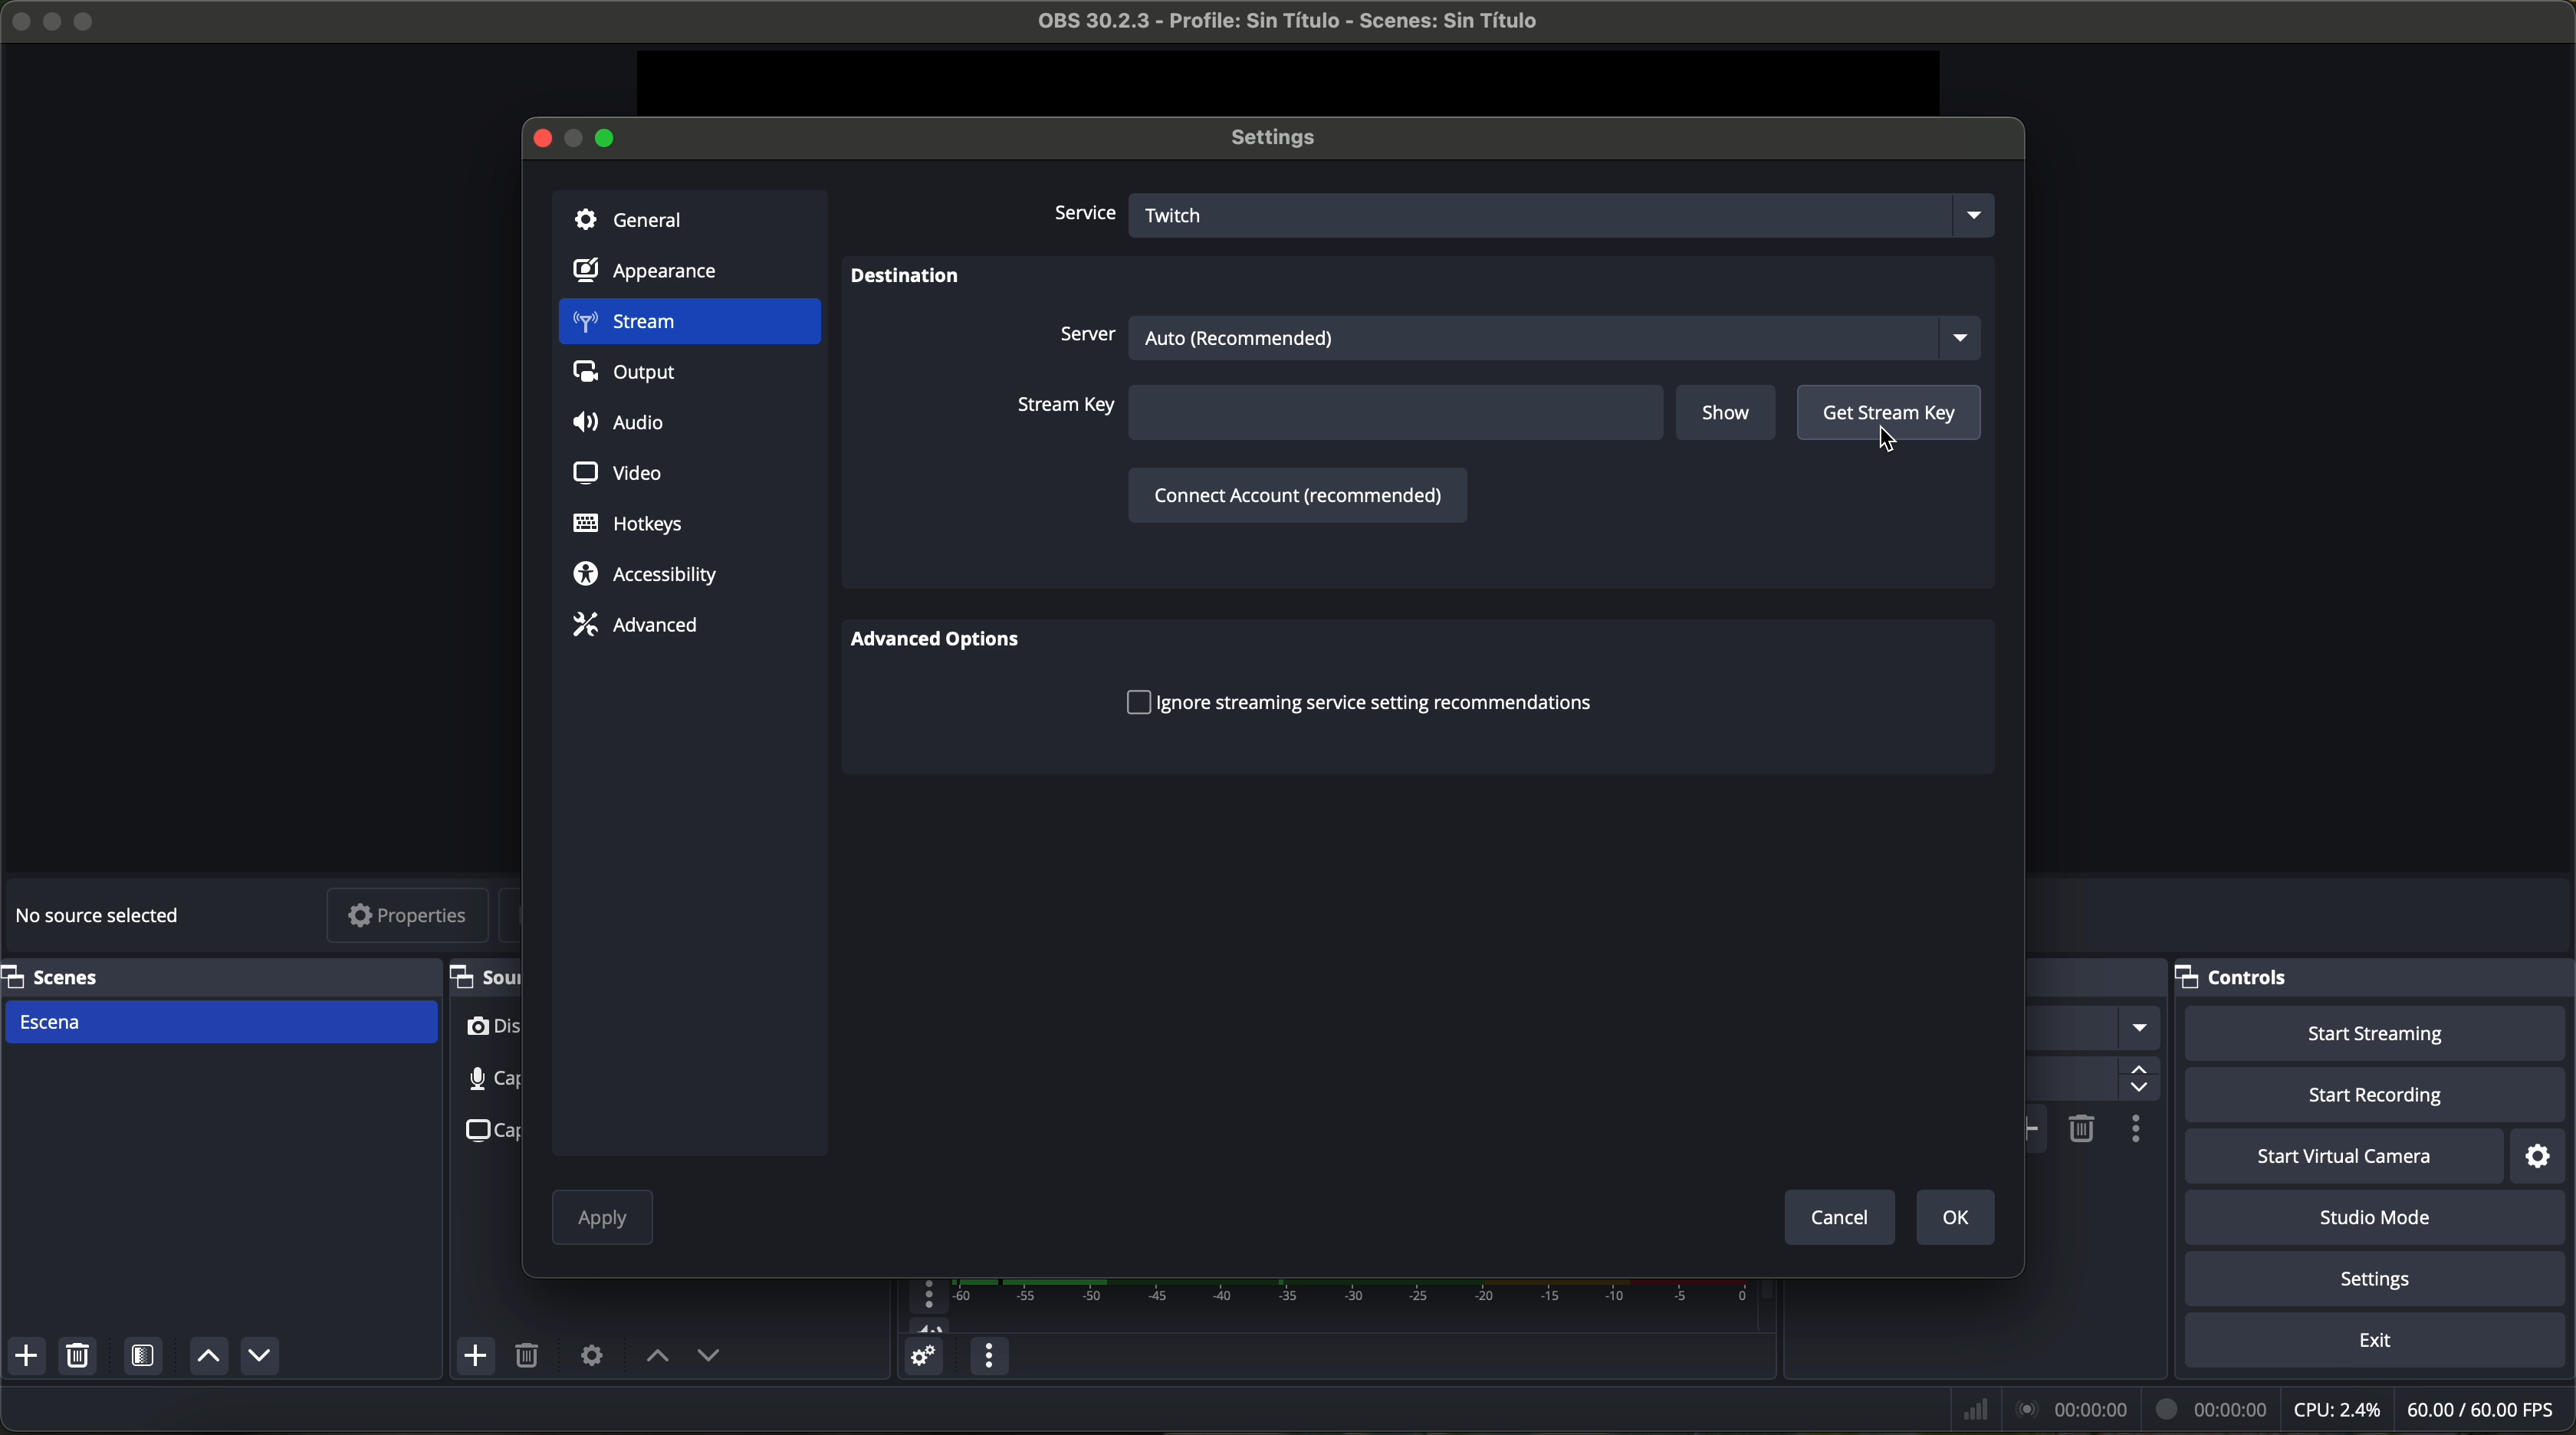 This screenshot has width=2576, height=1435. Describe the element at coordinates (27, 1359) in the screenshot. I see `add scene` at that location.